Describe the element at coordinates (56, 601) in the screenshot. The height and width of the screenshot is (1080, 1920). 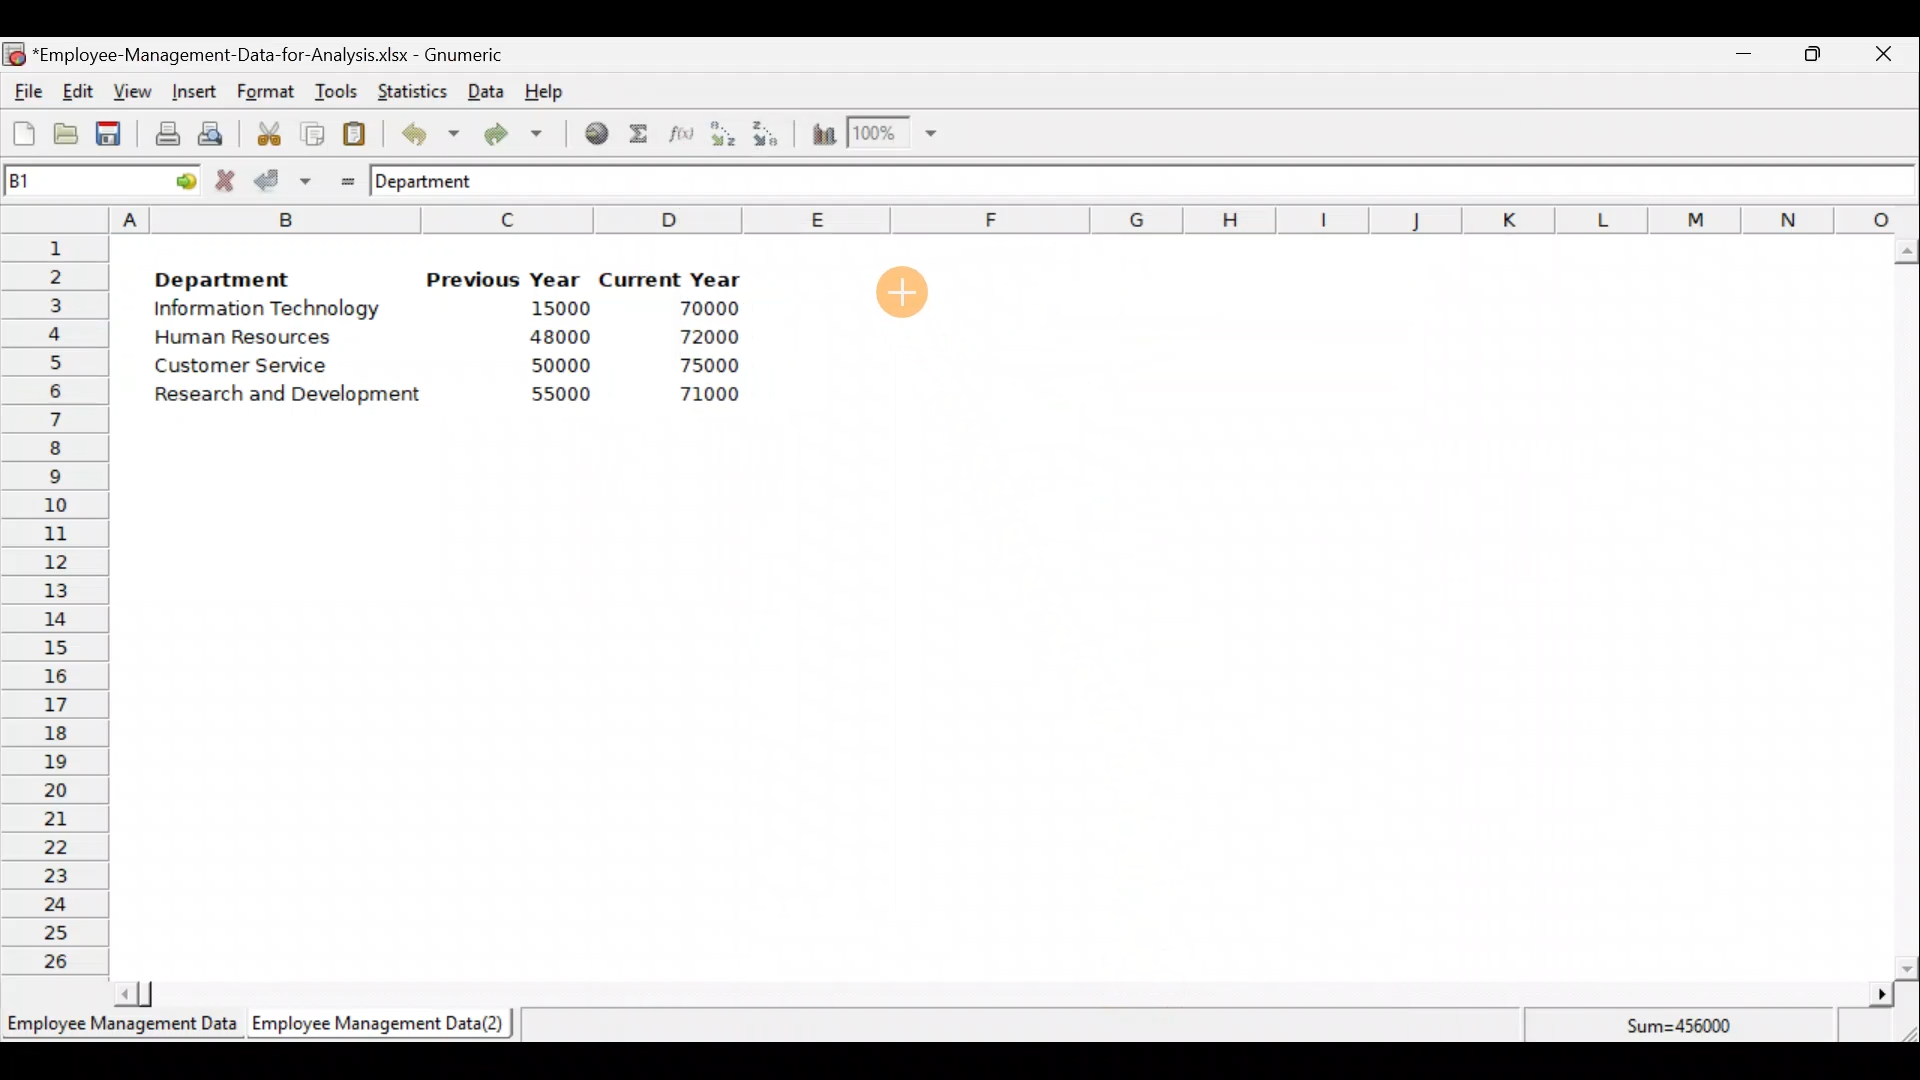
I see `Rows` at that location.